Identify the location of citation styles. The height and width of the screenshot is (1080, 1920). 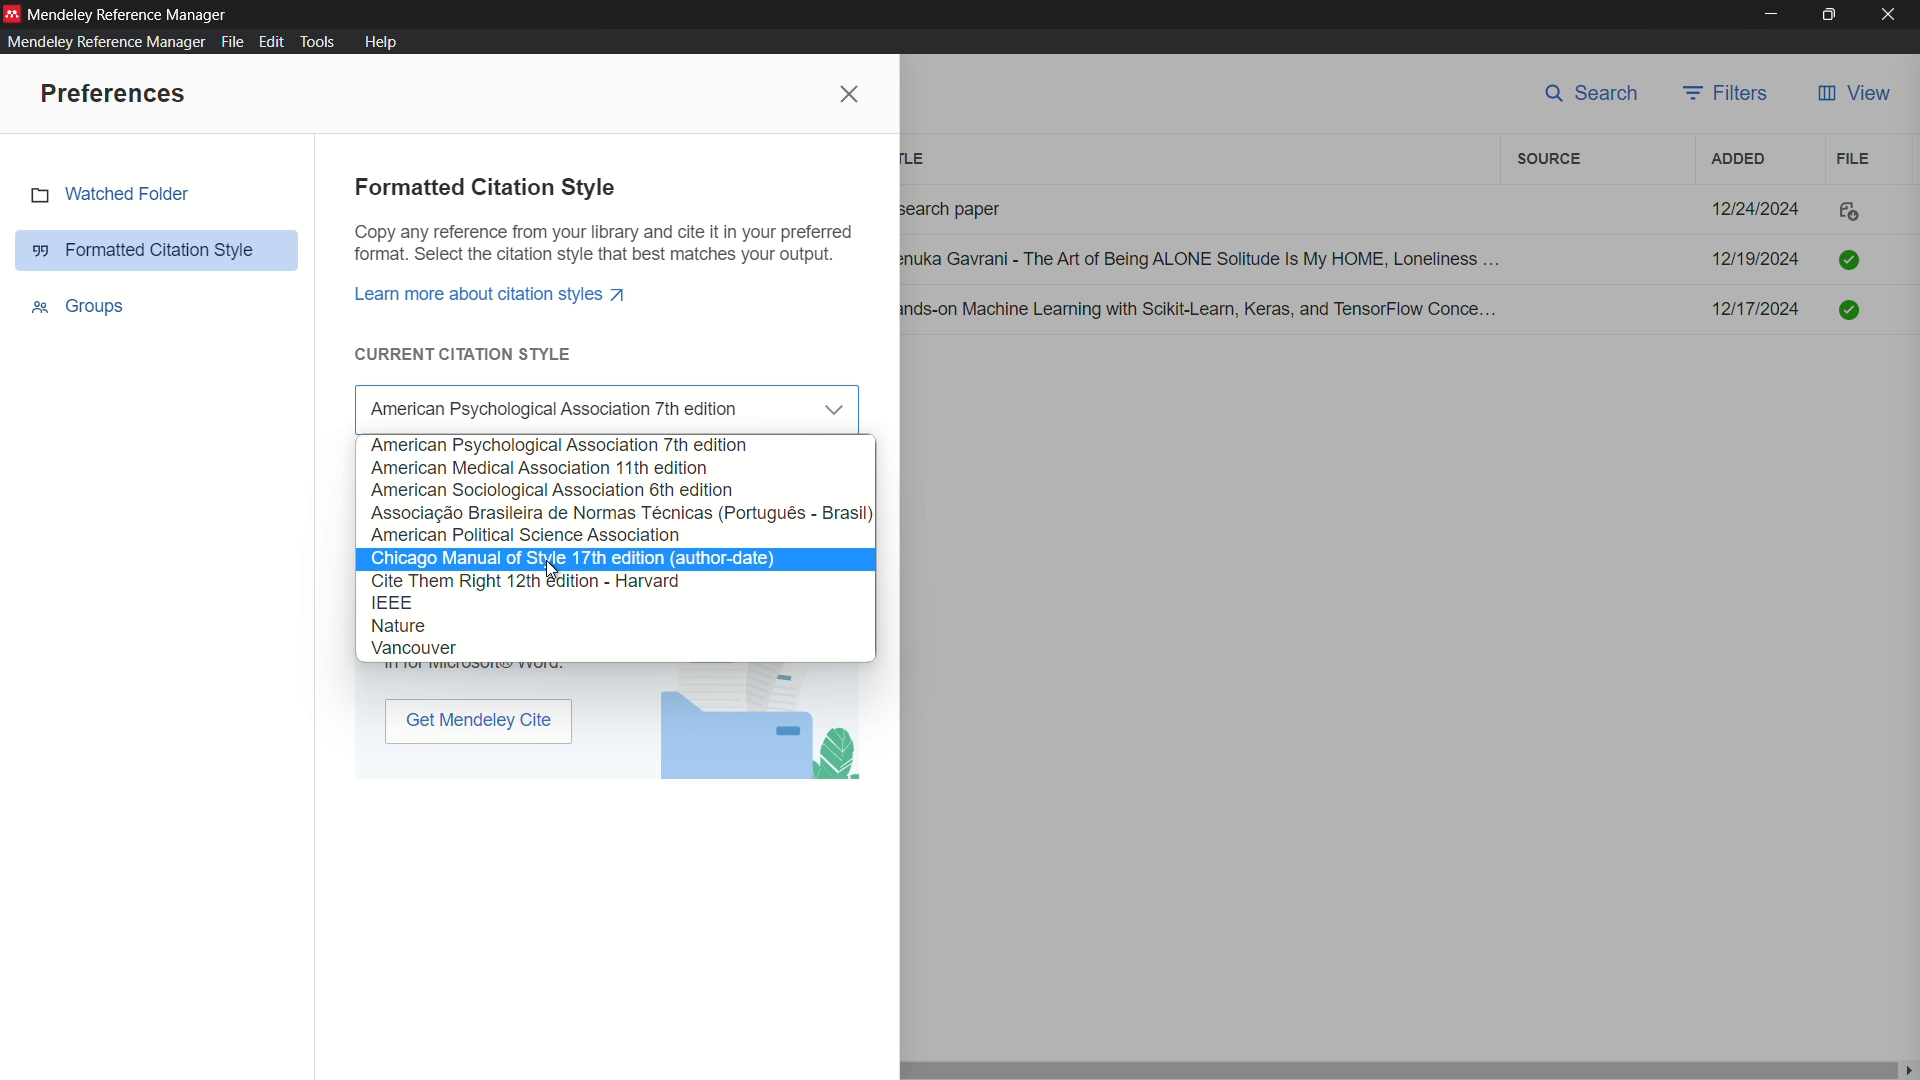
(559, 487).